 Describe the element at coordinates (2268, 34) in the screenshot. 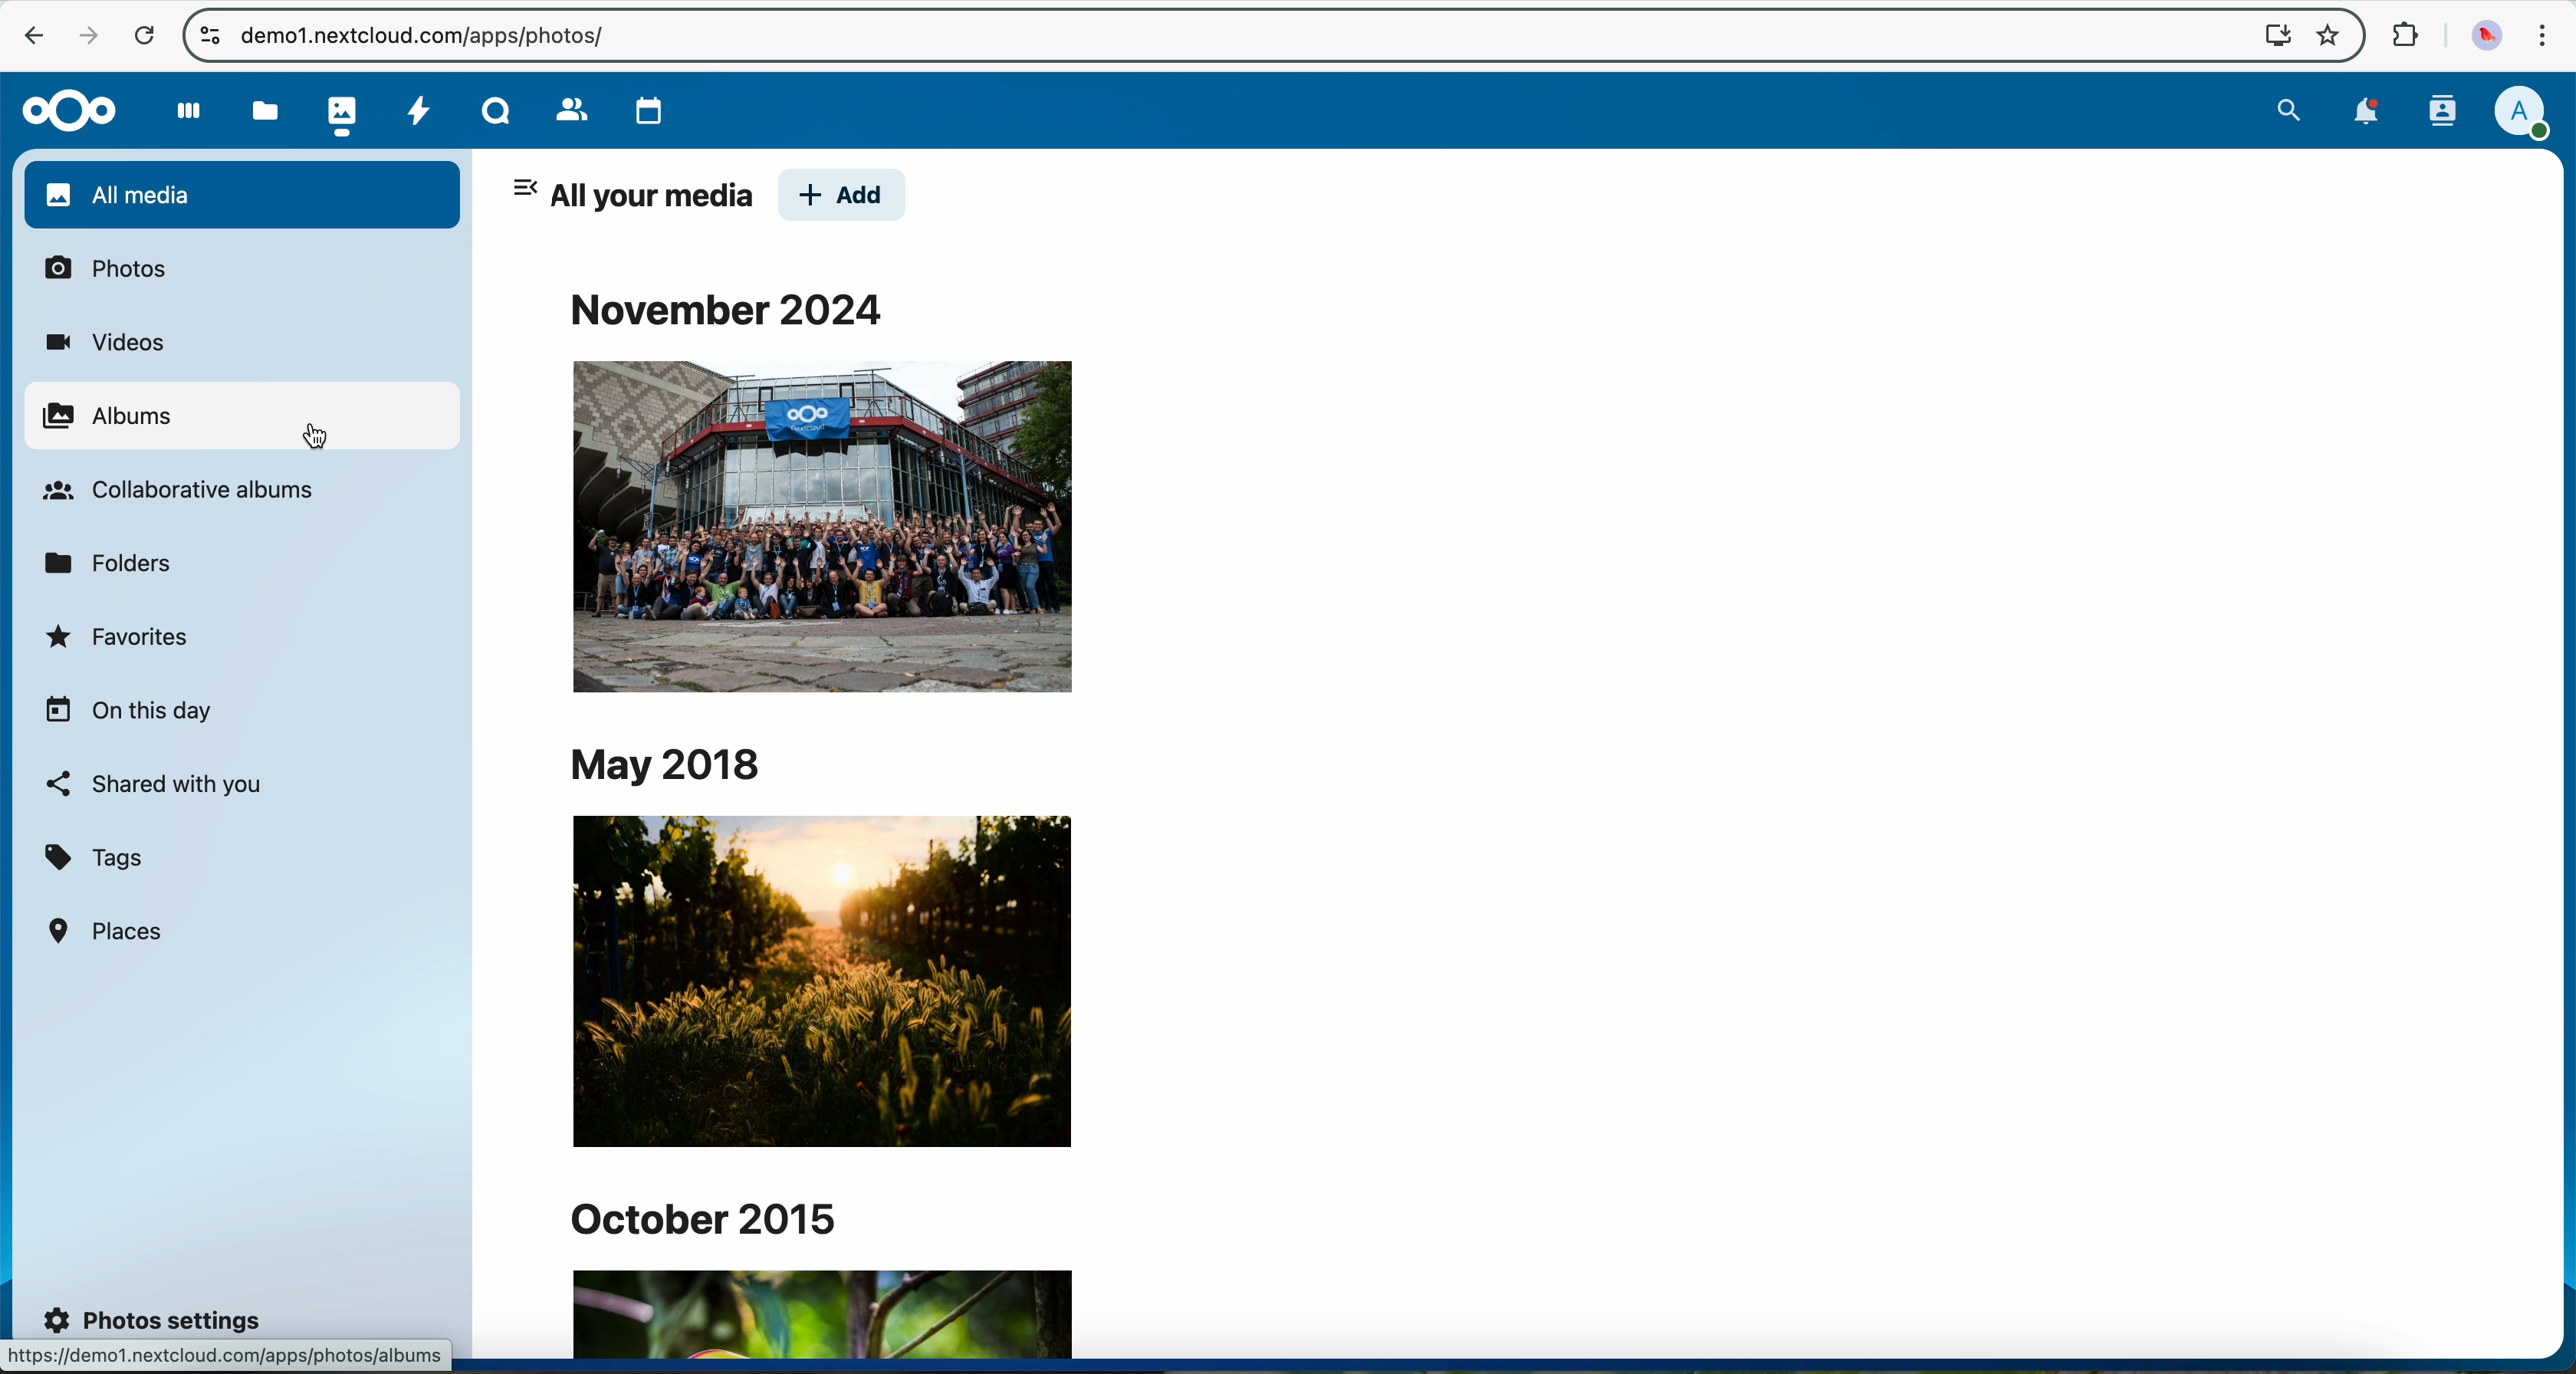

I see `screen` at that location.